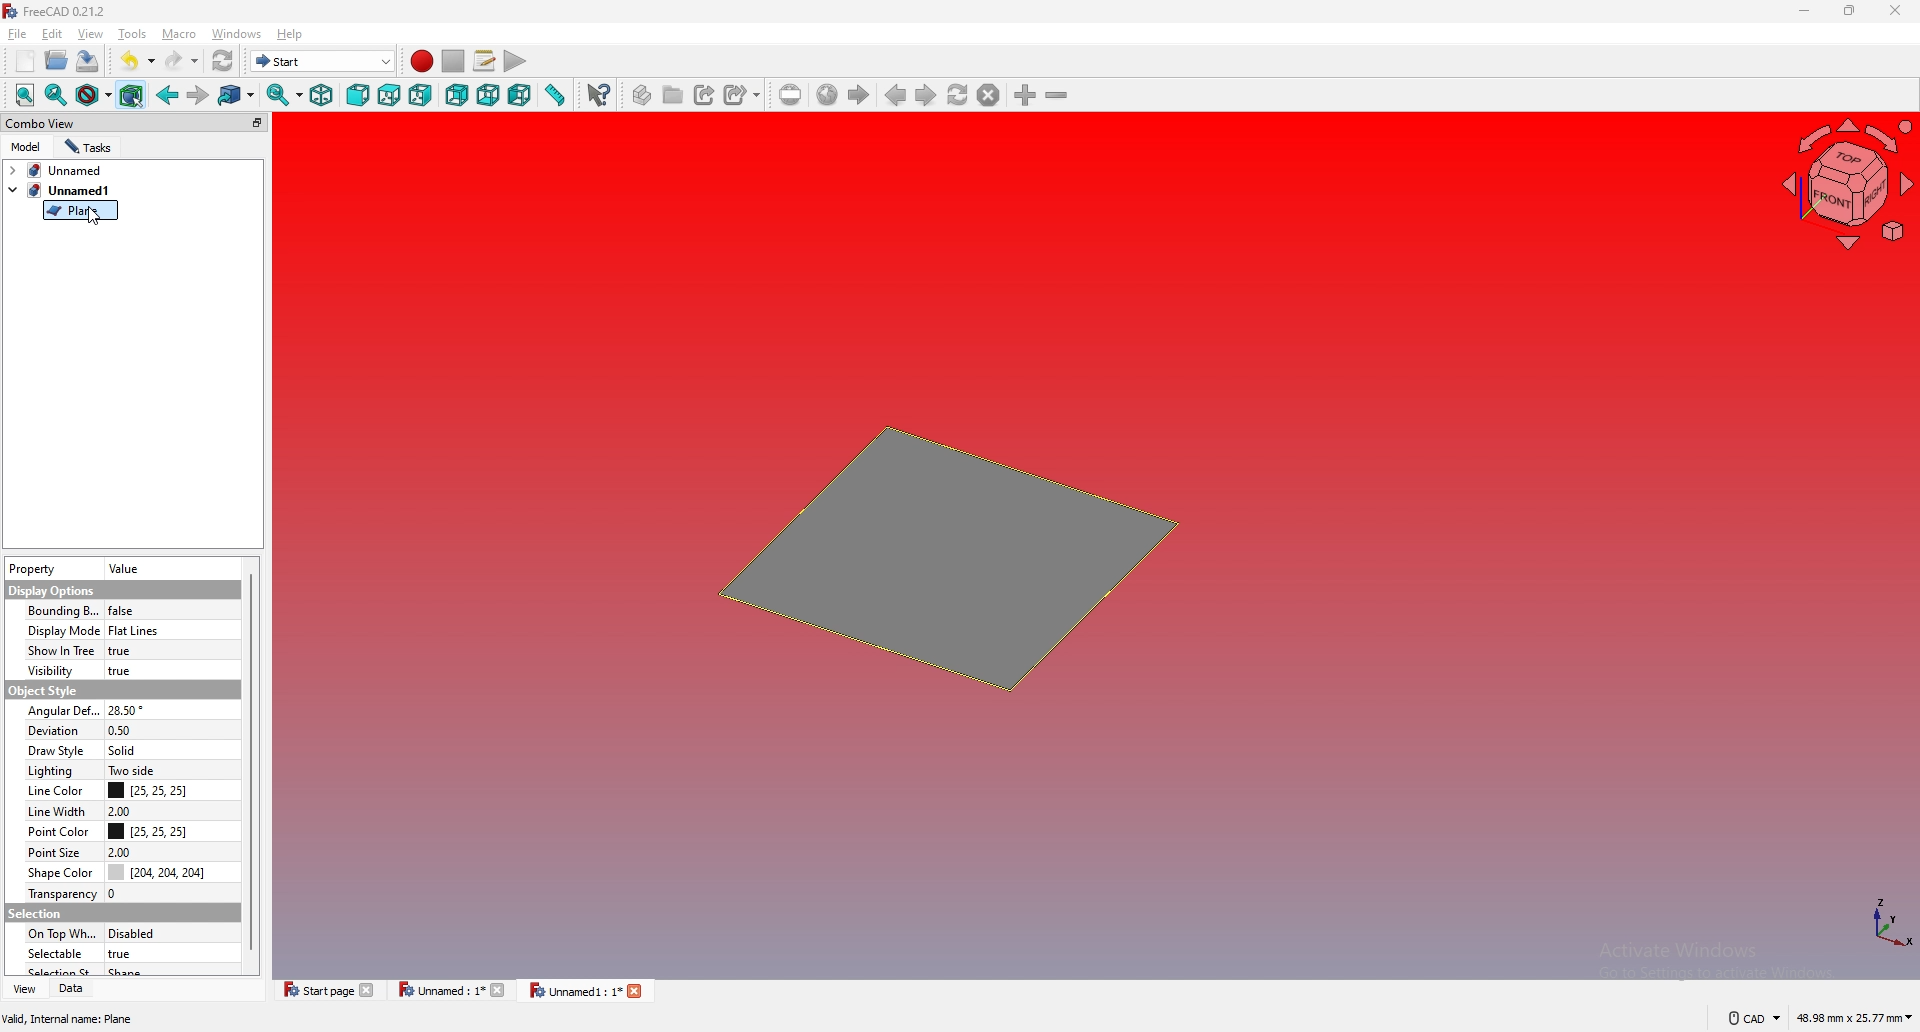 This screenshot has height=1032, width=1920. Describe the element at coordinates (127, 570) in the screenshot. I see `value` at that location.